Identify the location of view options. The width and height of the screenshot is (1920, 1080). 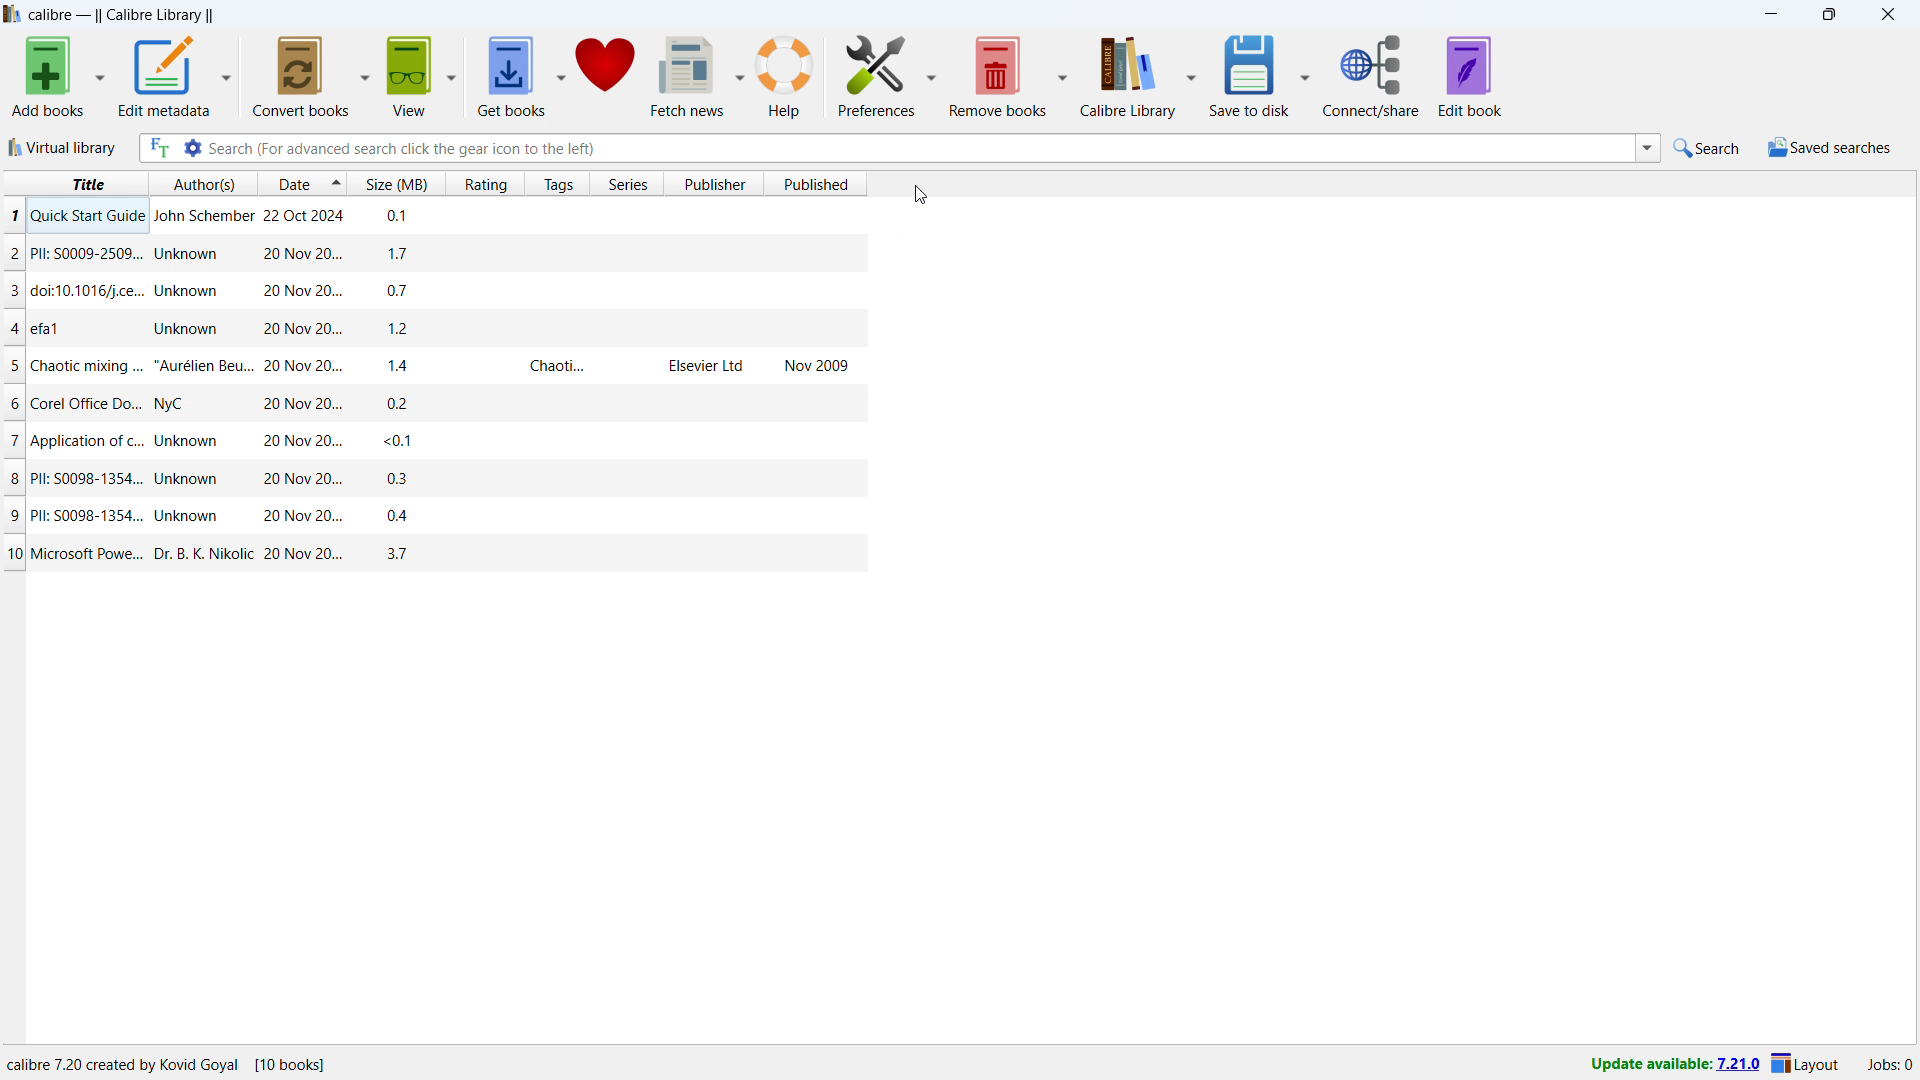
(451, 75).